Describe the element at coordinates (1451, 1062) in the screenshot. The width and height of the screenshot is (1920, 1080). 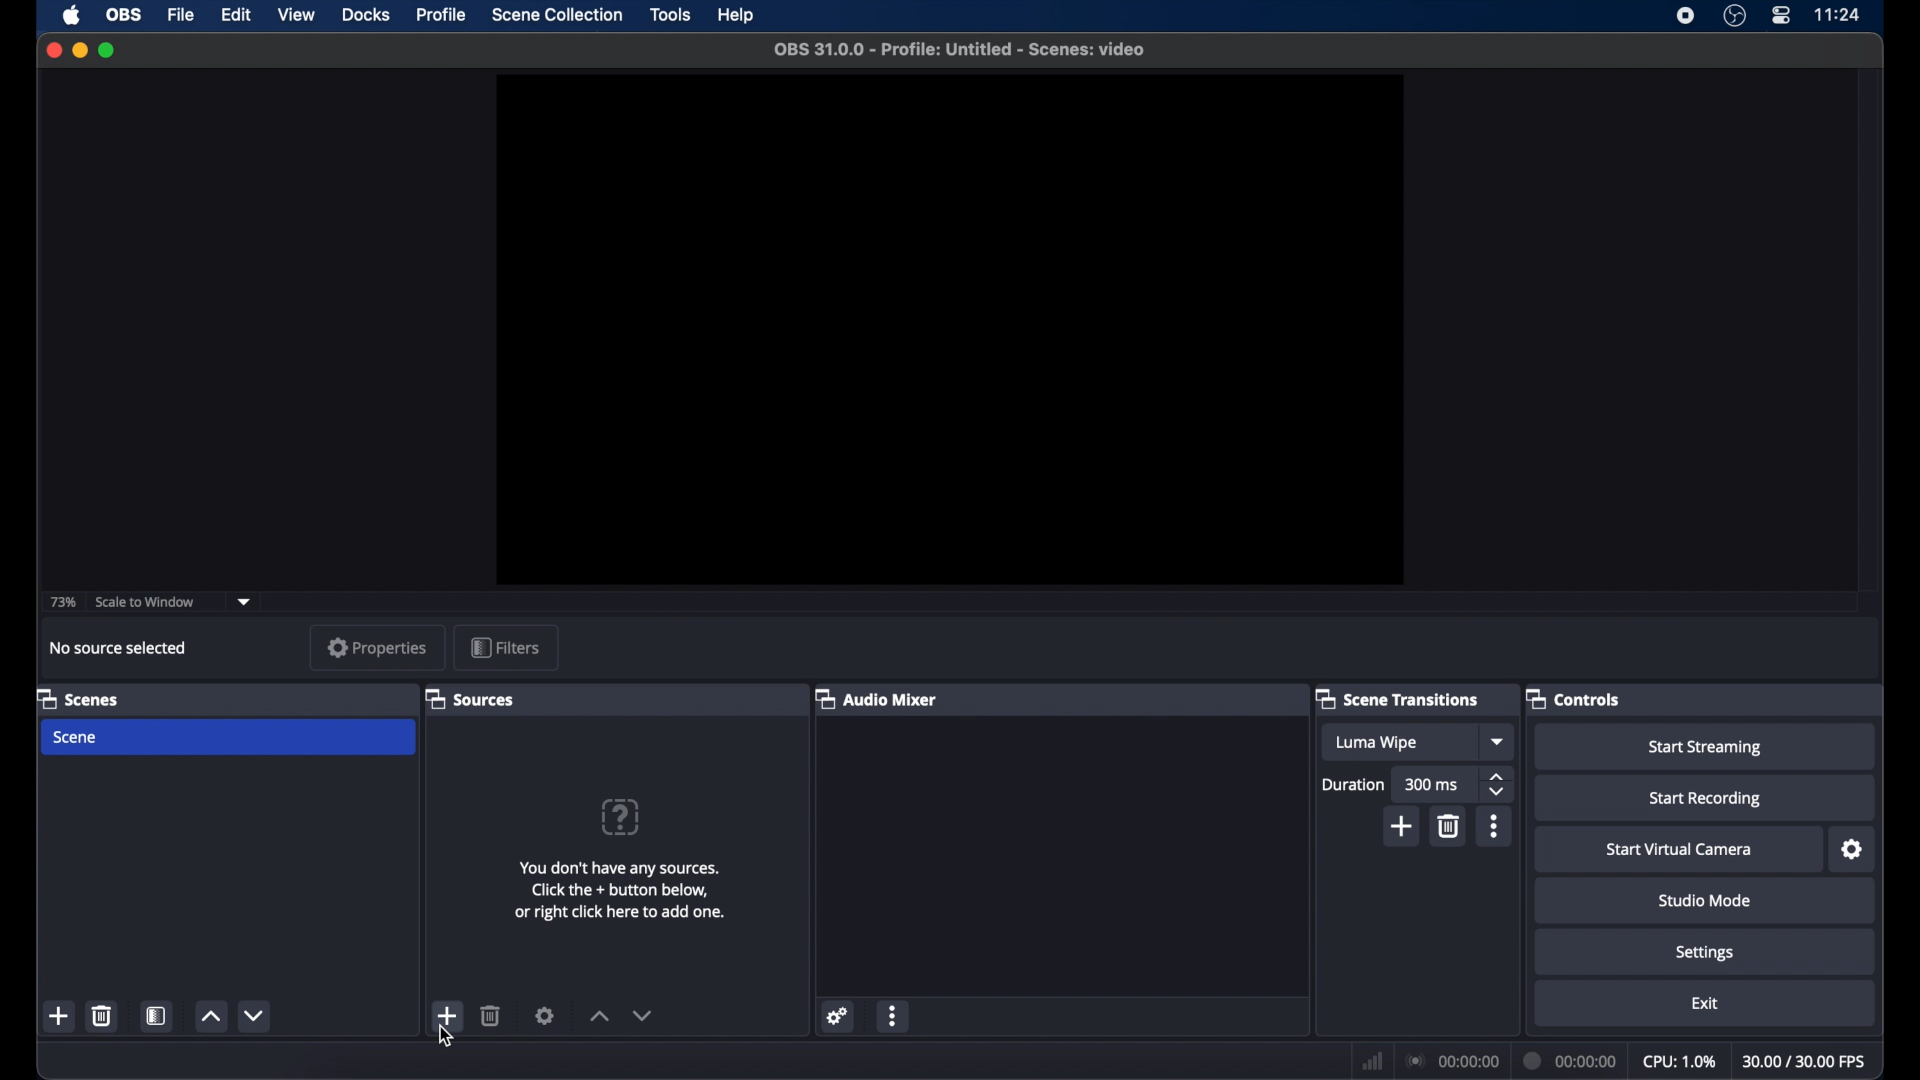
I see `connection` at that location.